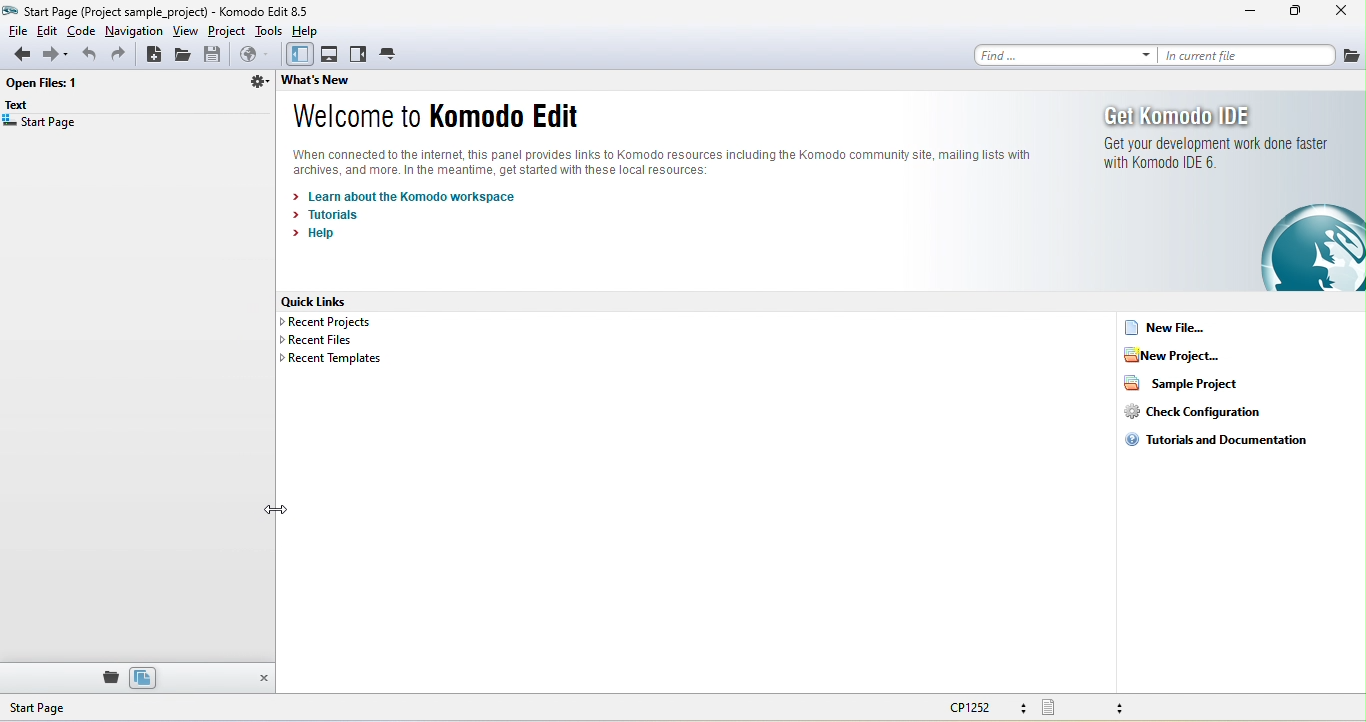  I want to click on browse, so click(253, 56).